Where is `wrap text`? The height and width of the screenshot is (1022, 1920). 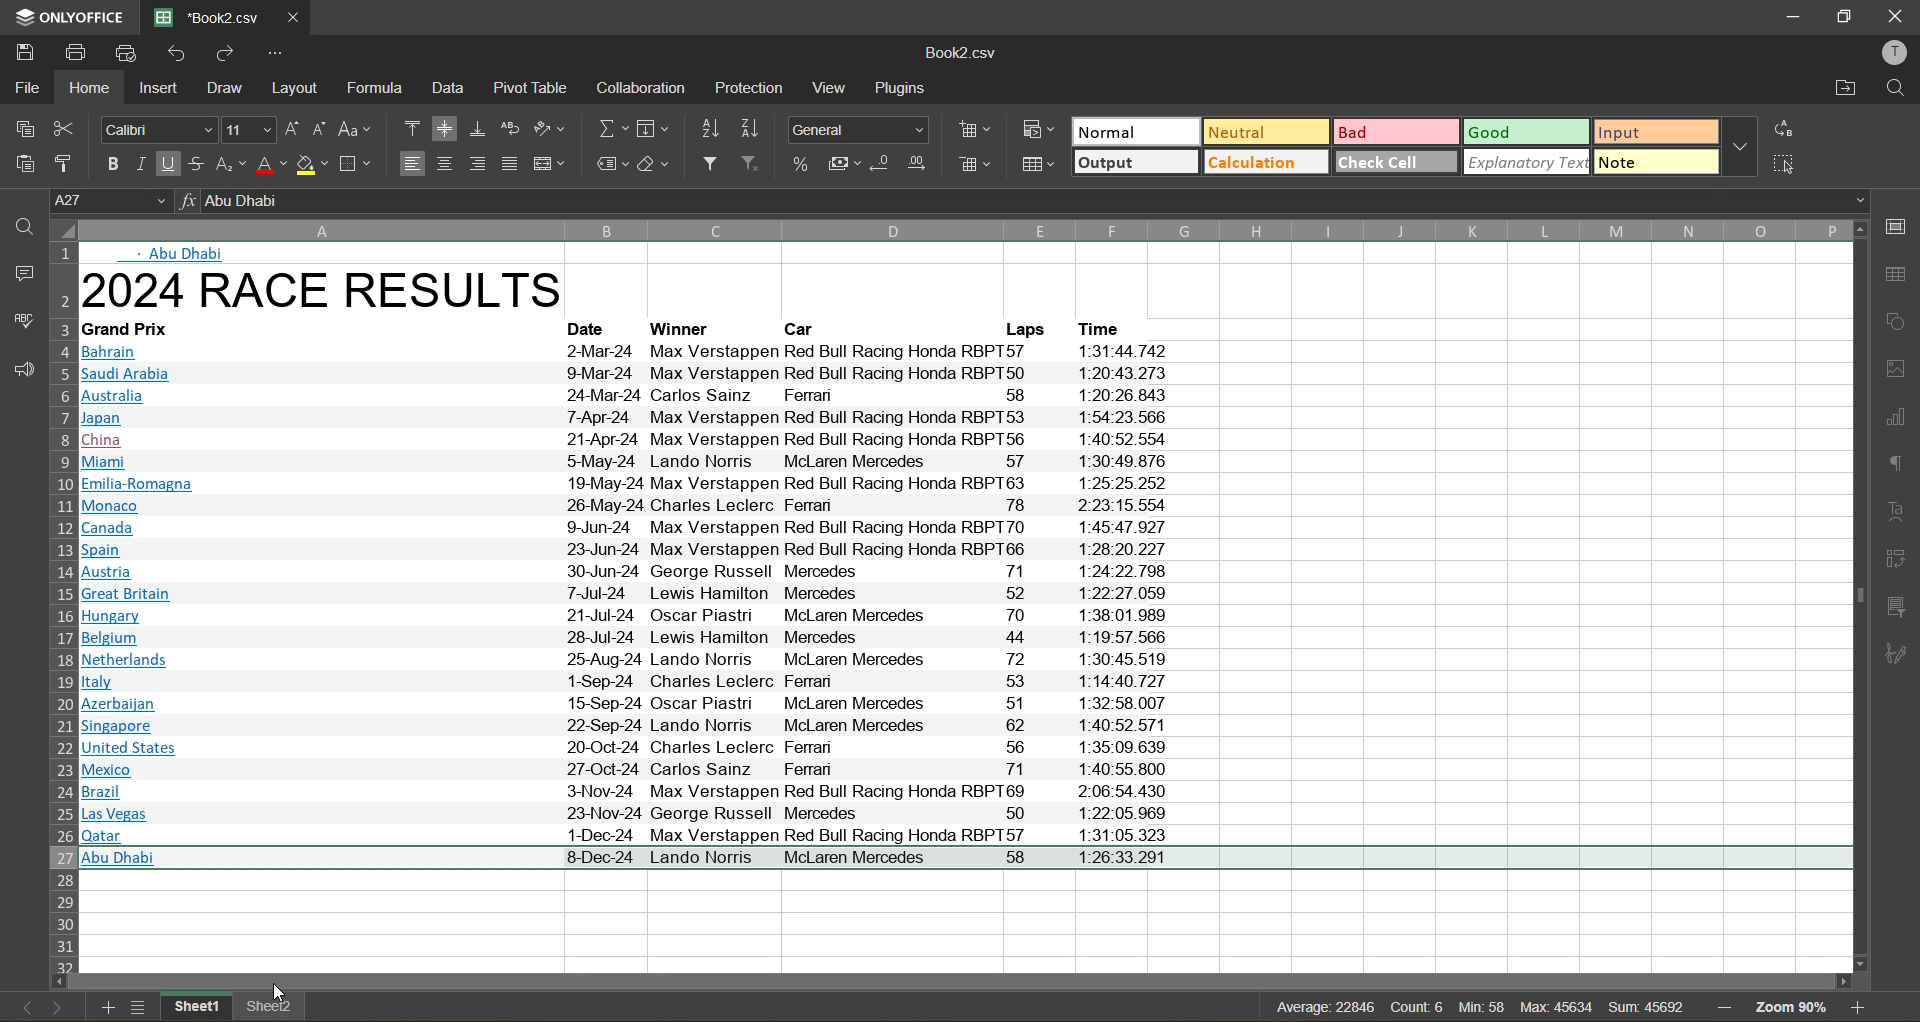
wrap text is located at coordinates (510, 128).